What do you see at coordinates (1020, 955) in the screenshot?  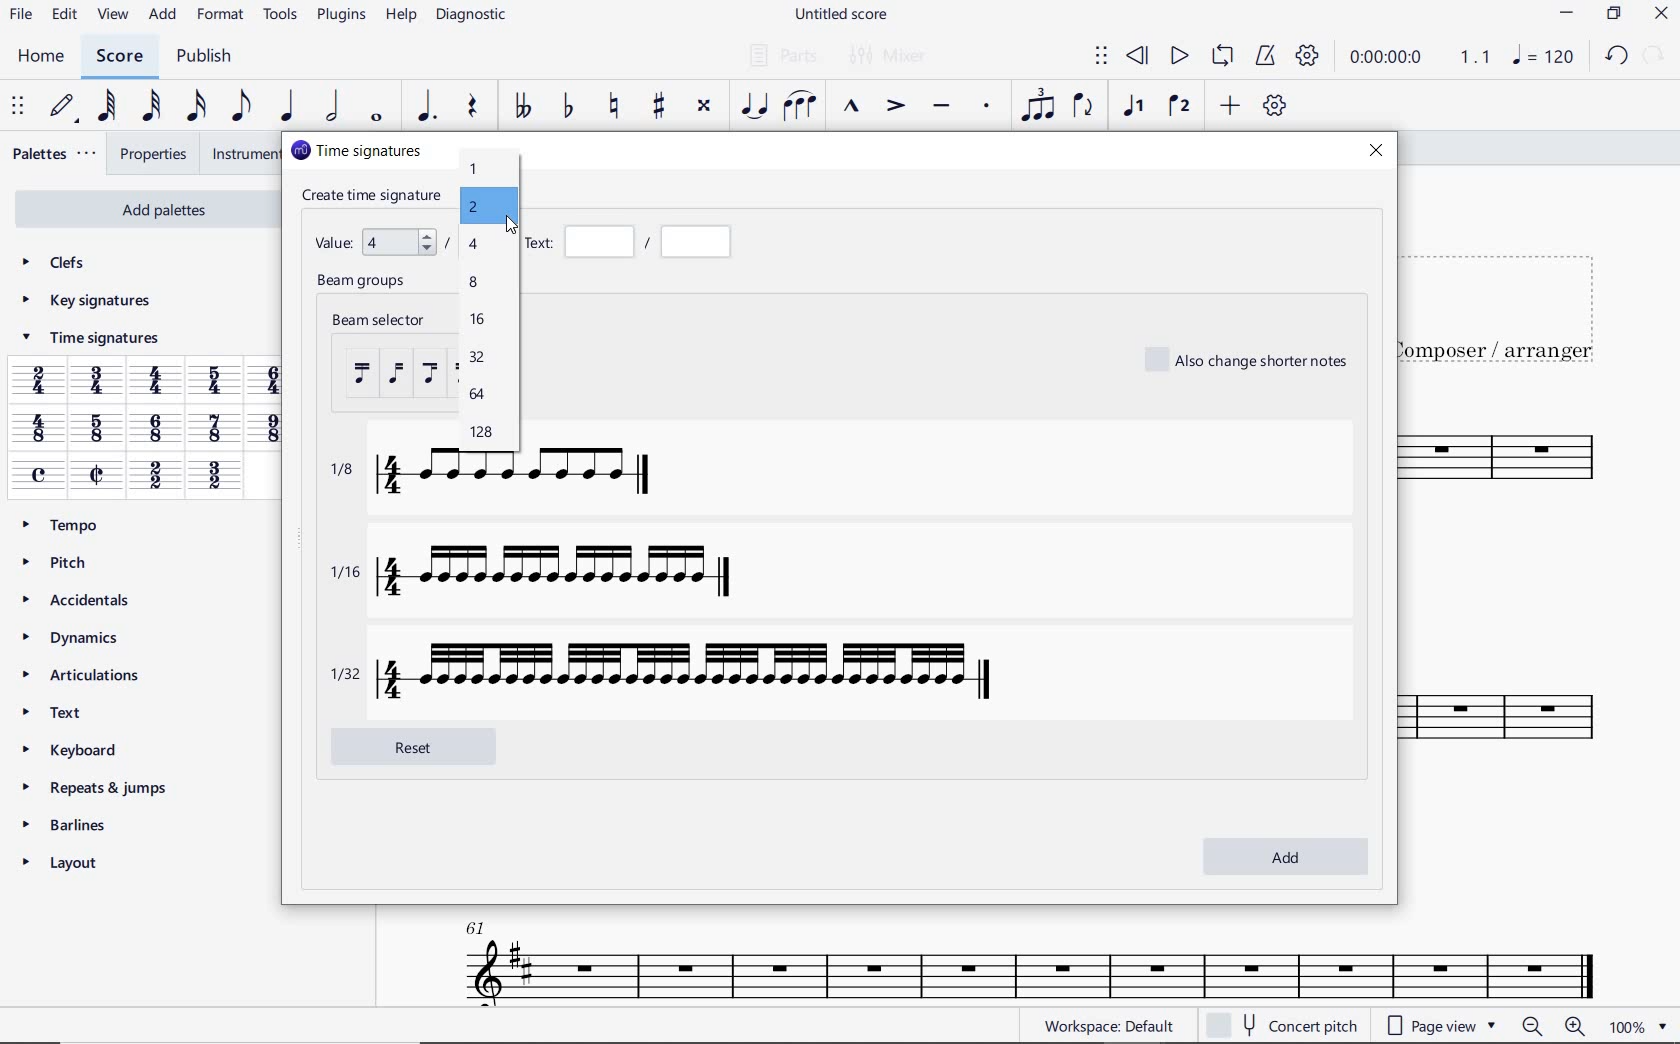 I see `INSTRUMENT: TENOR SAXOPHONE` at bounding box center [1020, 955].